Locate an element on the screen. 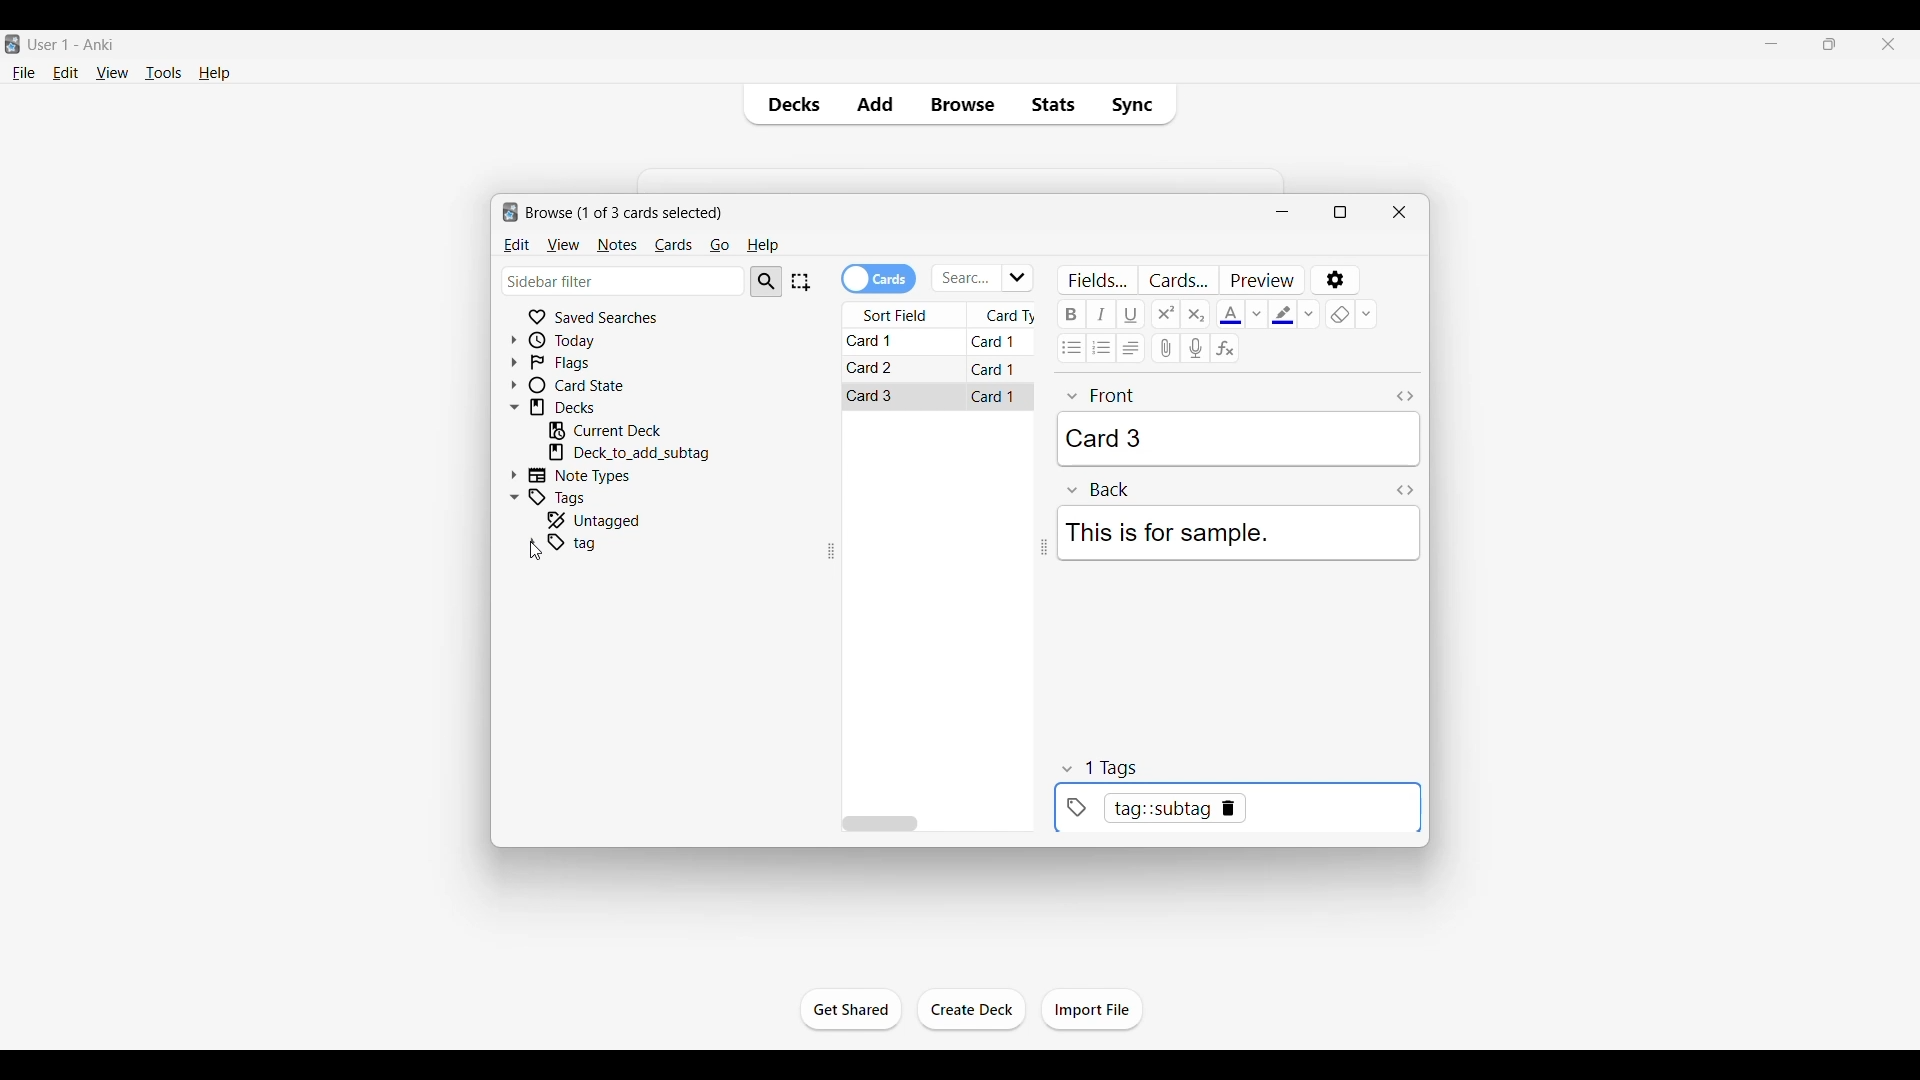 The height and width of the screenshot is (1080, 1920). Superscript is located at coordinates (1165, 314).